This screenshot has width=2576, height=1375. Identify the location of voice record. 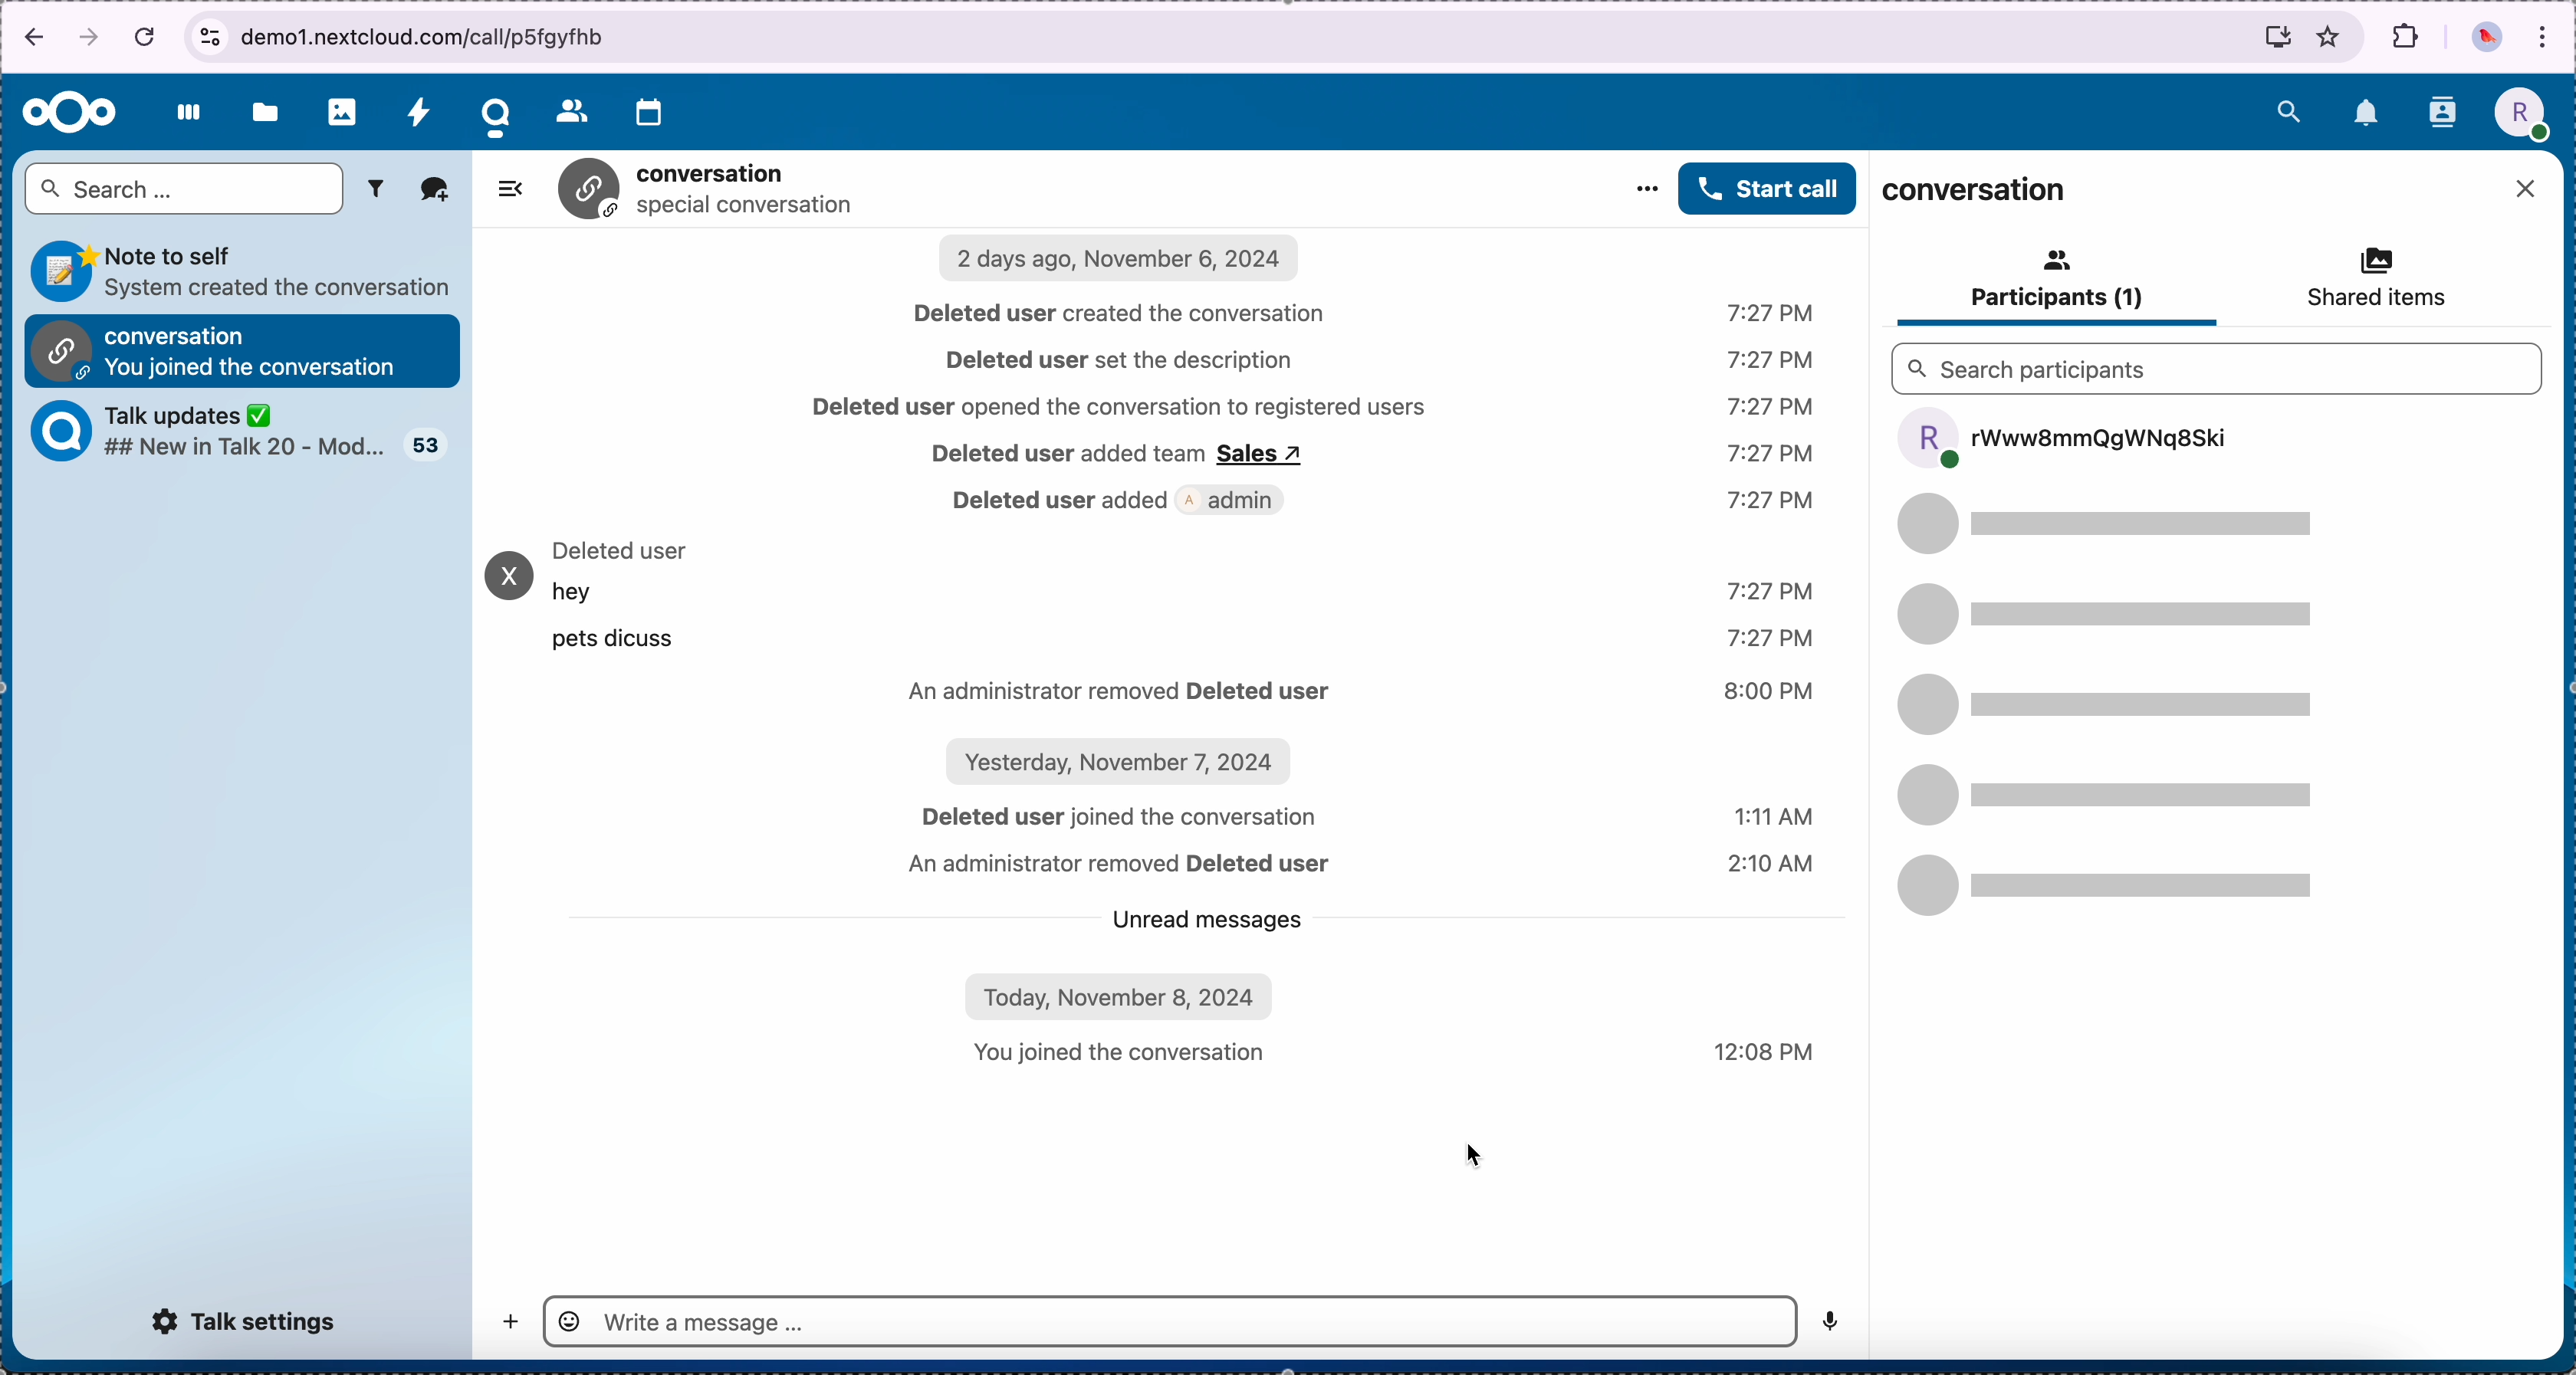
(1834, 1316).